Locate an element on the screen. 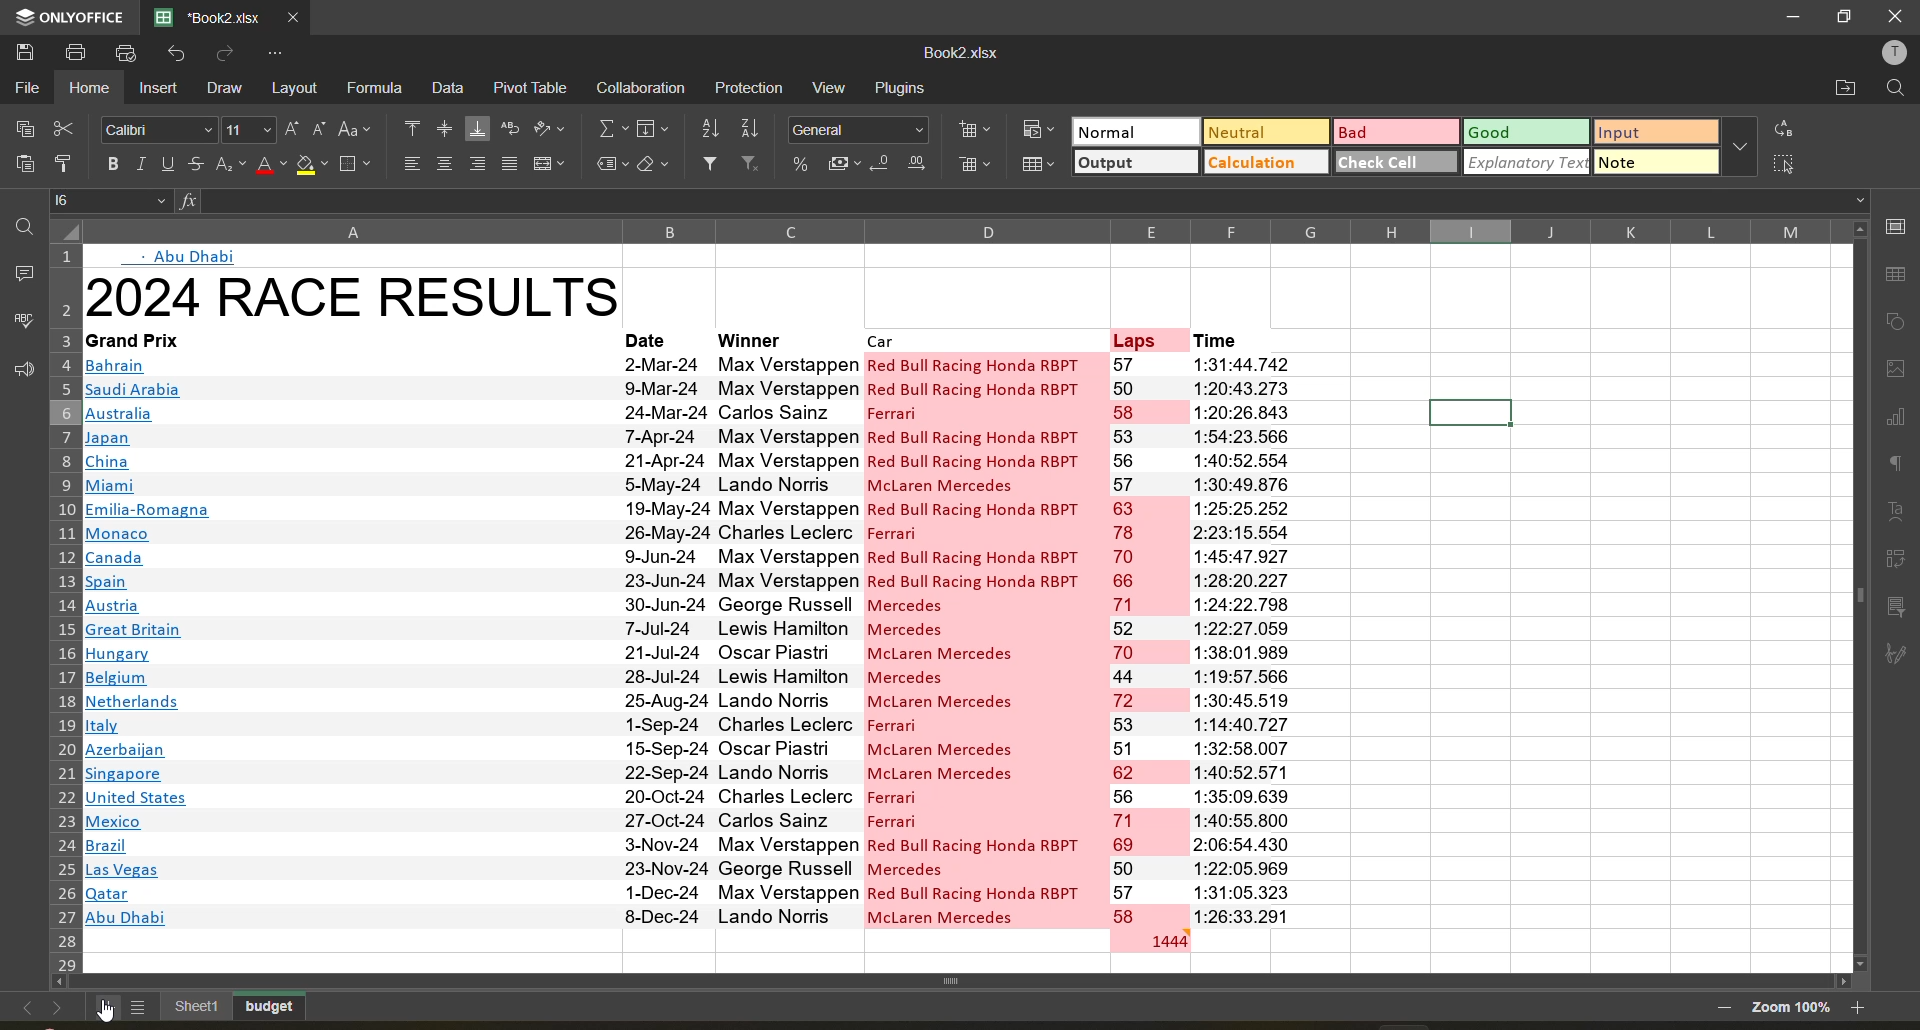  find is located at coordinates (1898, 88).